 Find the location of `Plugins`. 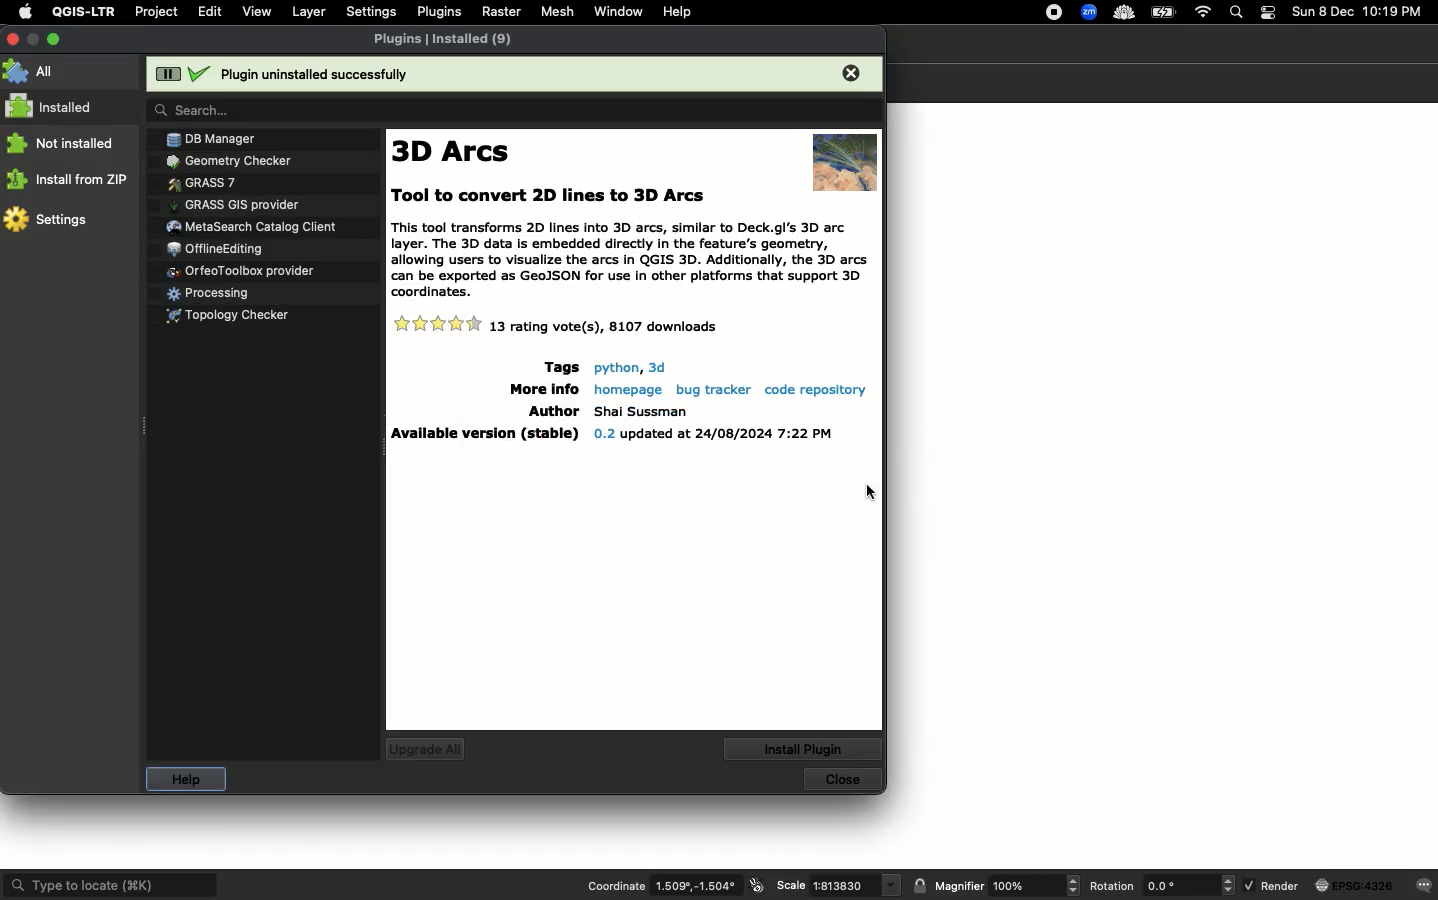

Plugins is located at coordinates (241, 250).